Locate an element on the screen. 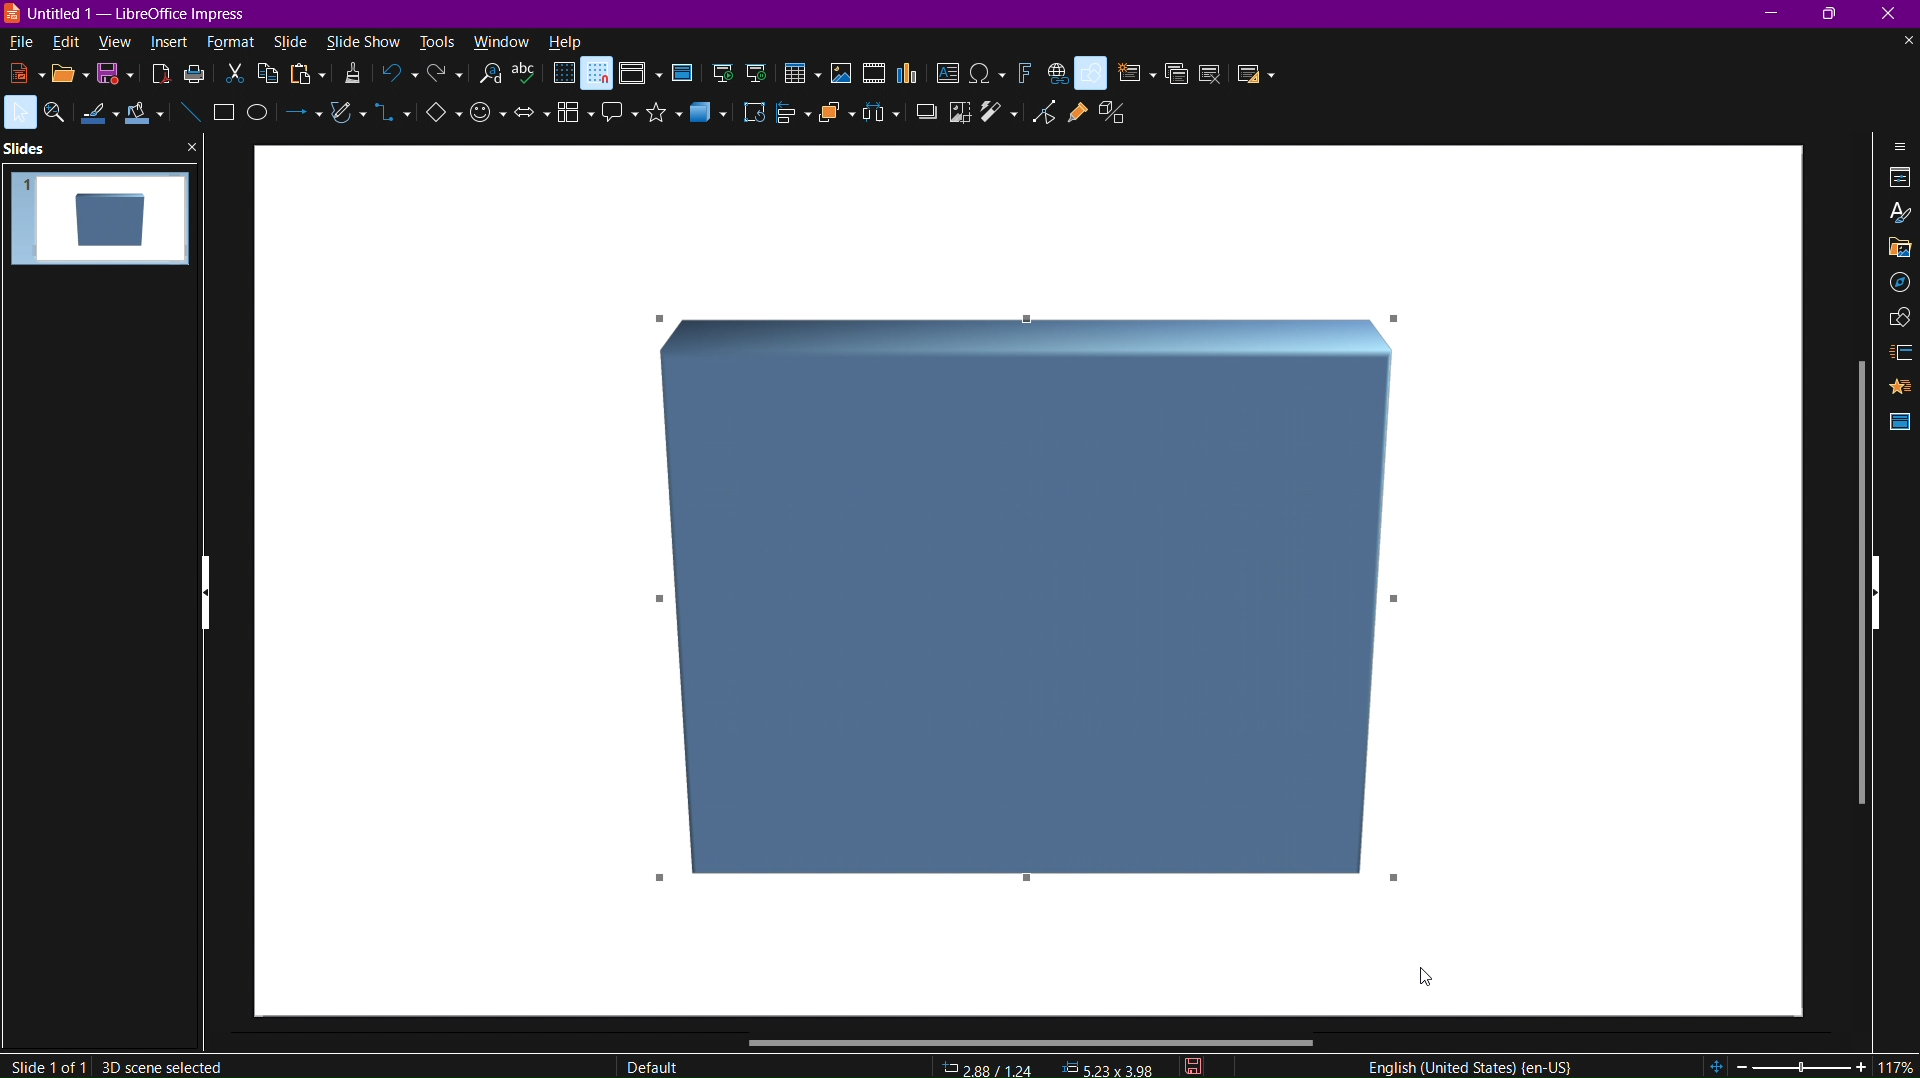 The height and width of the screenshot is (1078, 1920). Arrange is located at coordinates (835, 119).